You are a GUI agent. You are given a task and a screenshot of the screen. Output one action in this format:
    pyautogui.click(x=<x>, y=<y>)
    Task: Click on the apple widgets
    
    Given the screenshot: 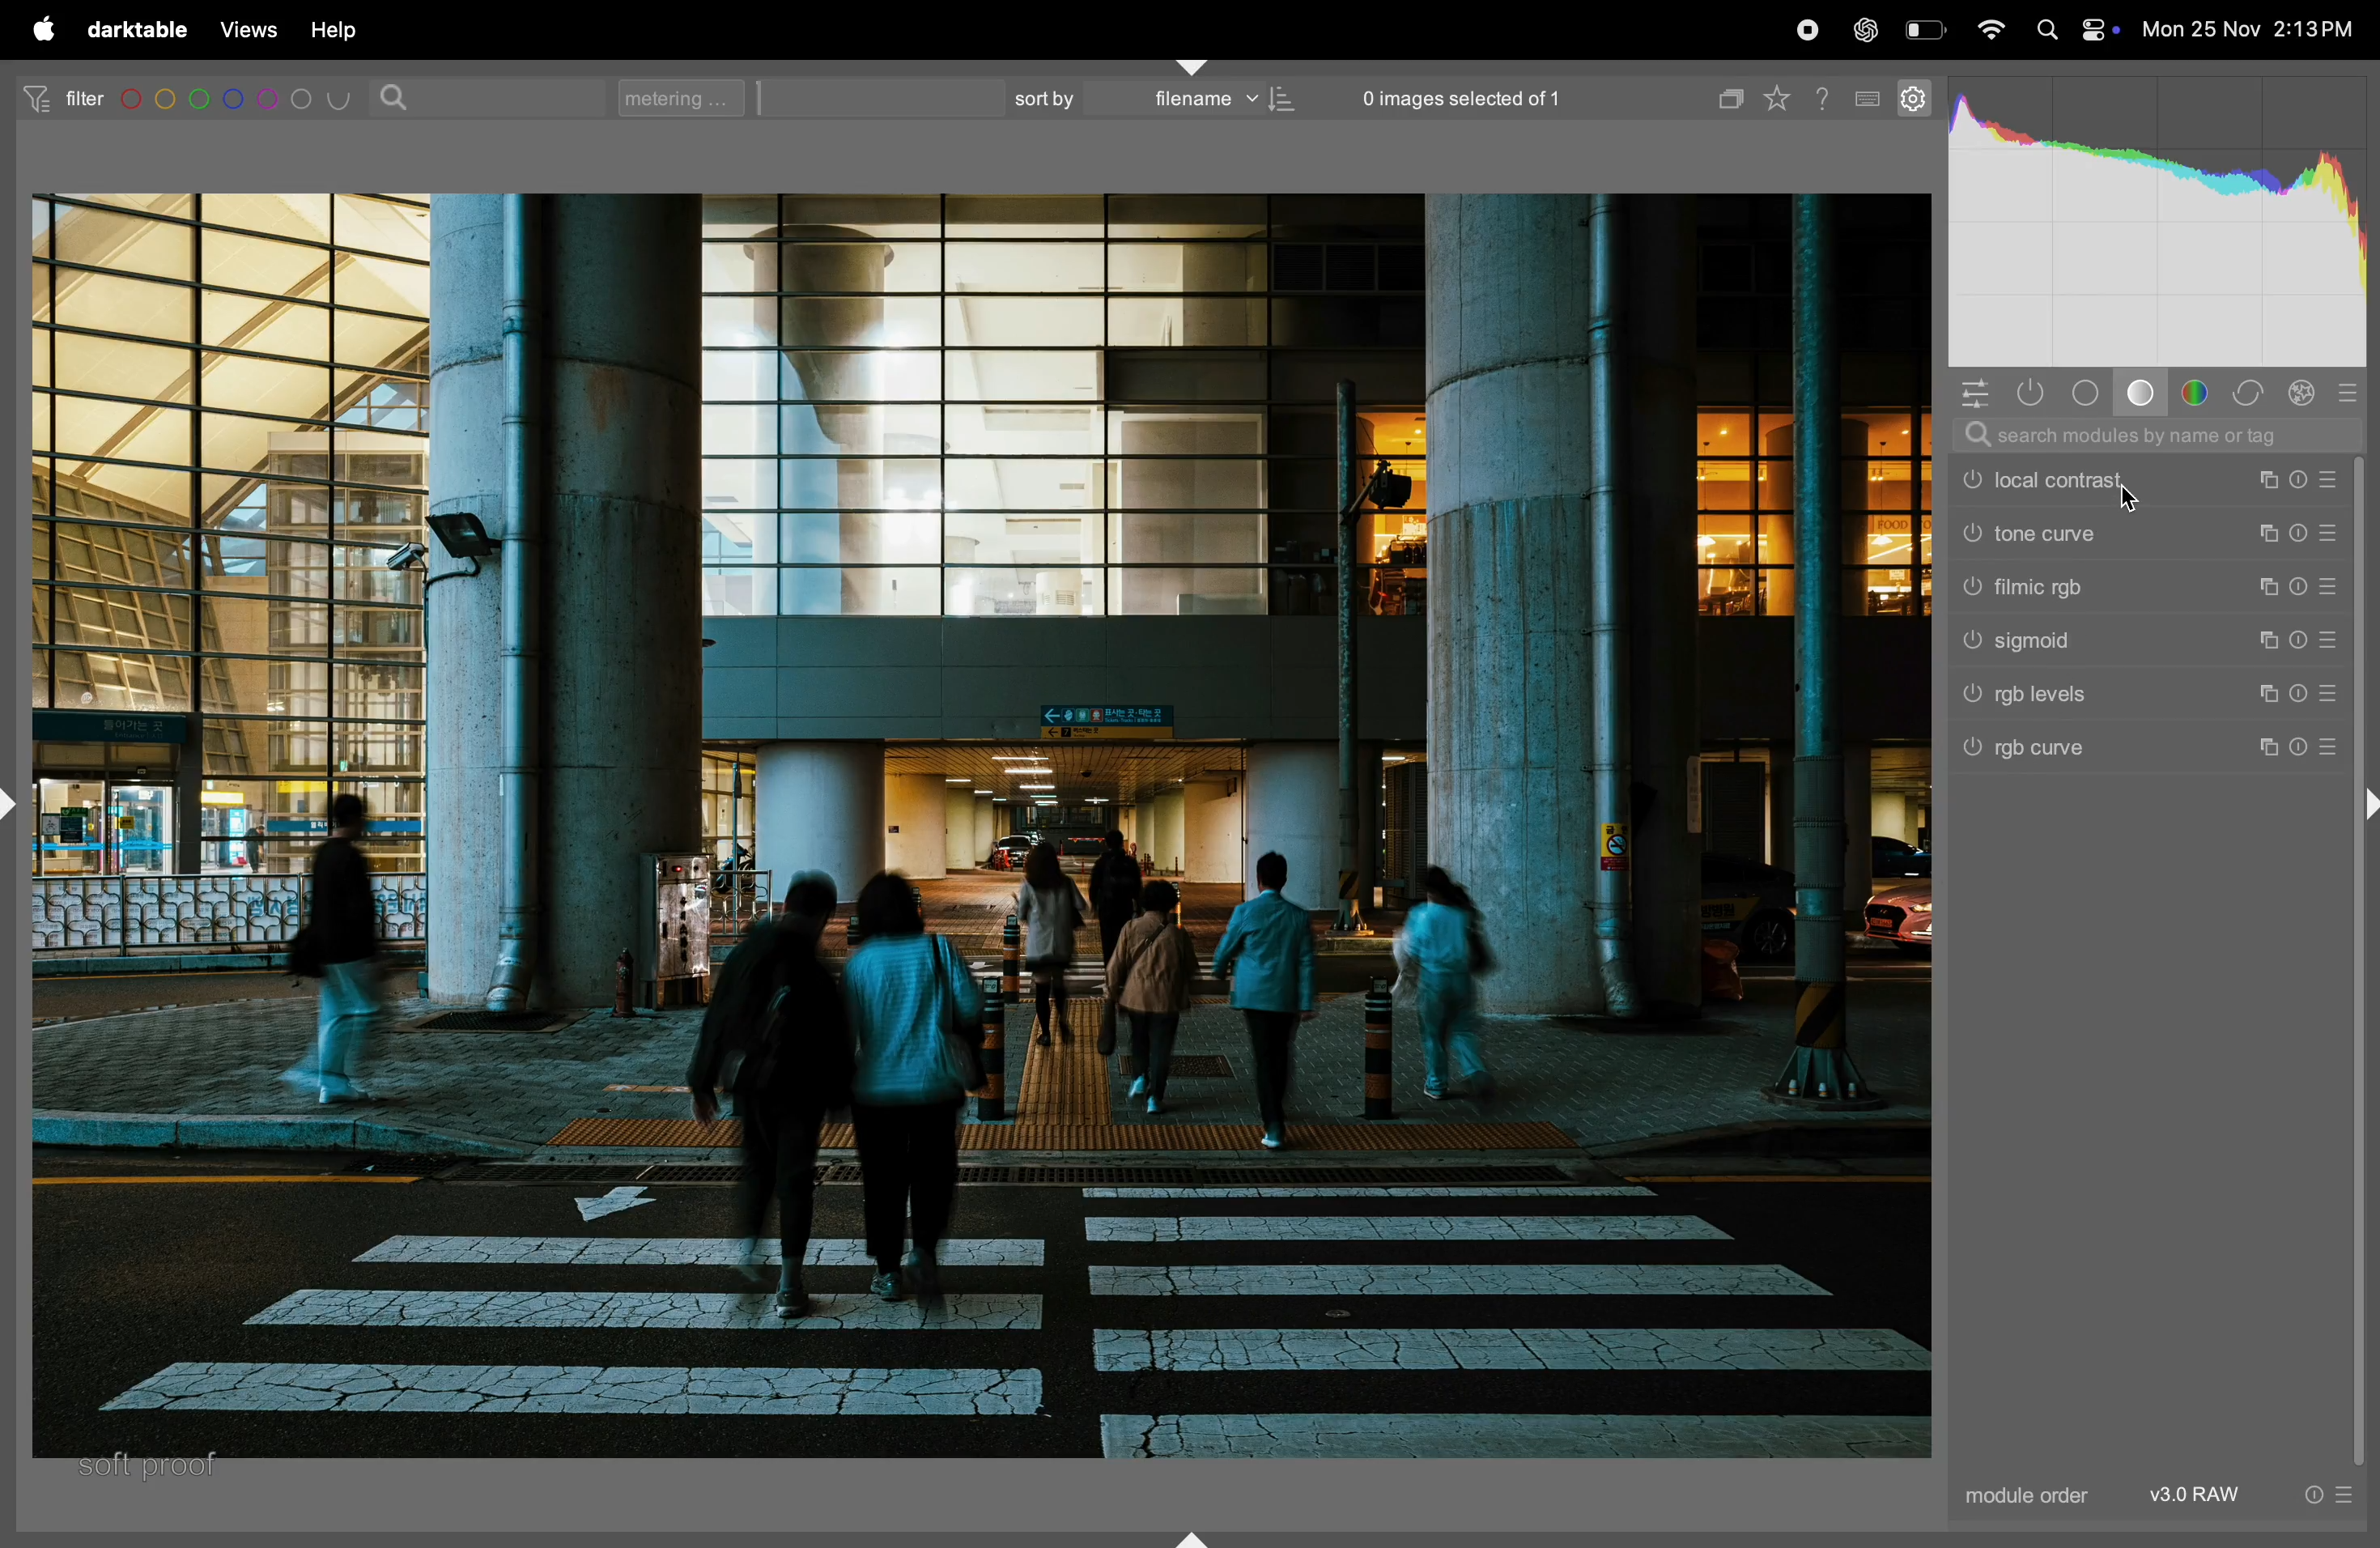 What is the action you would take?
    pyautogui.click(x=2101, y=30)
    